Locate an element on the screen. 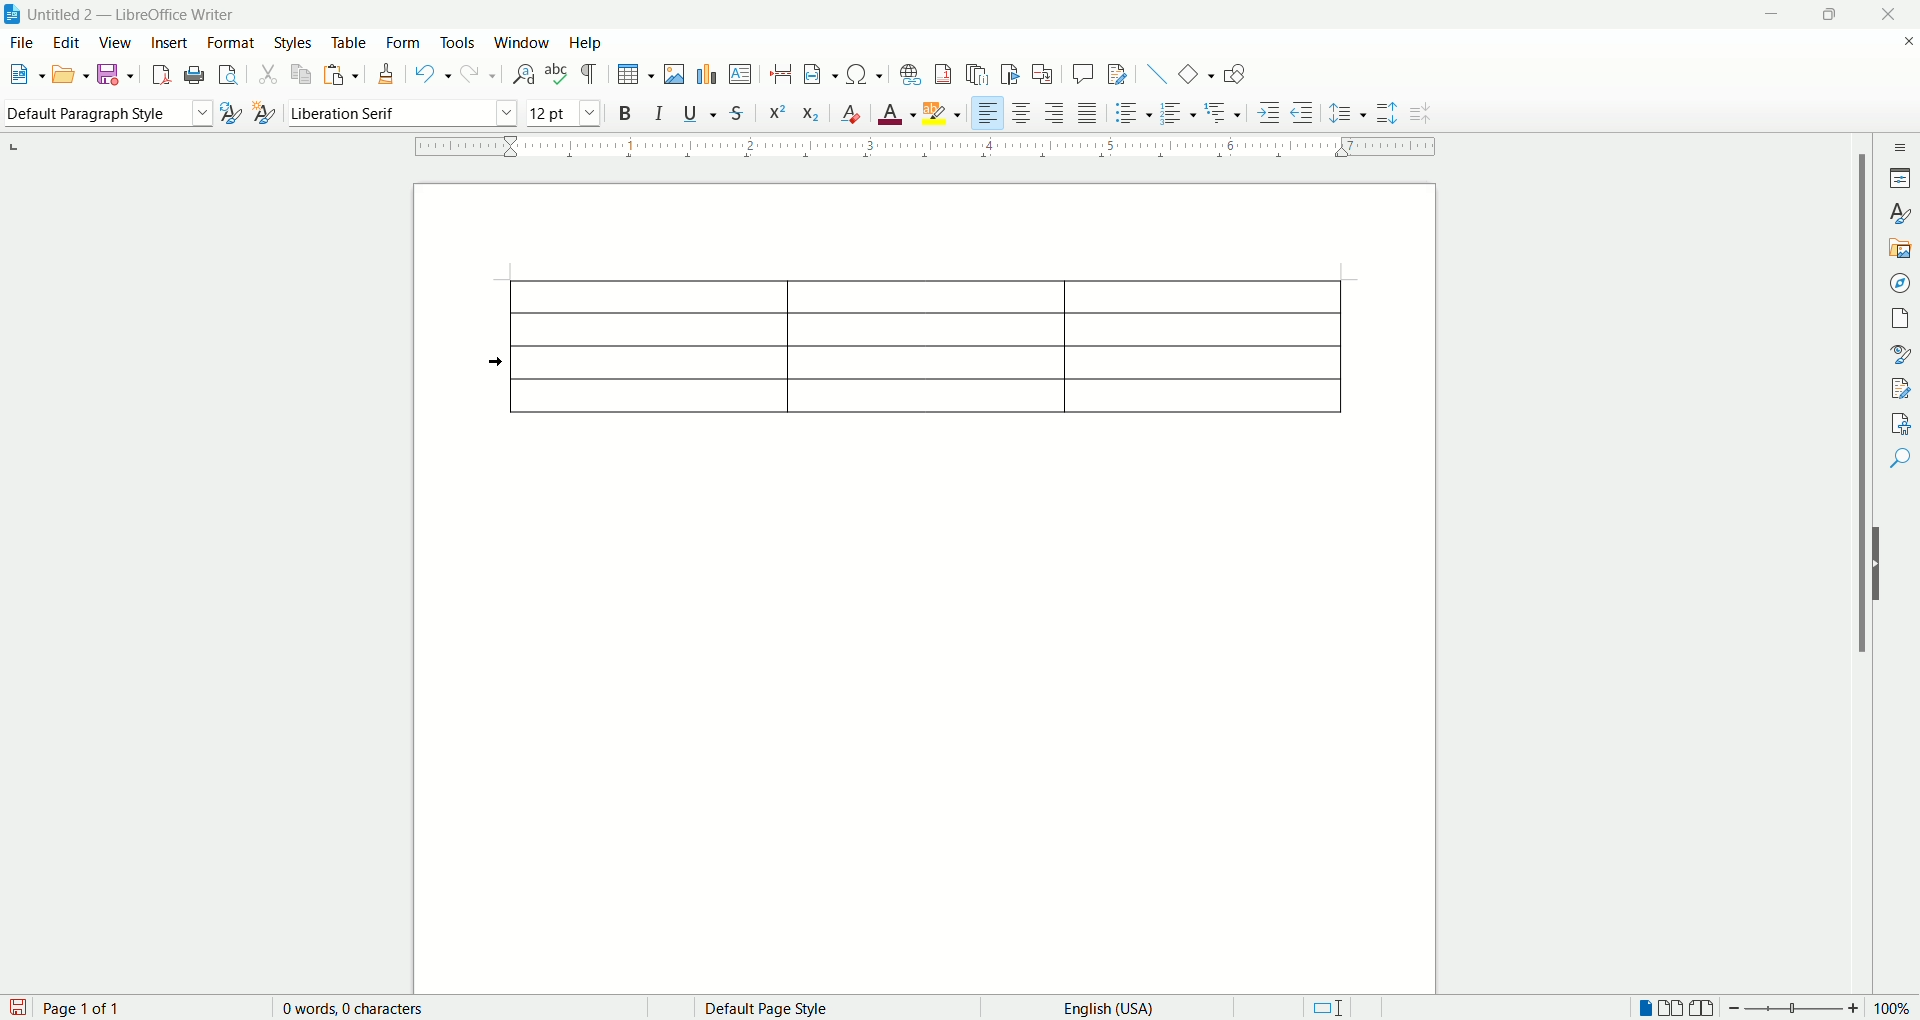 This screenshot has width=1920, height=1020. edit is located at coordinates (67, 43).